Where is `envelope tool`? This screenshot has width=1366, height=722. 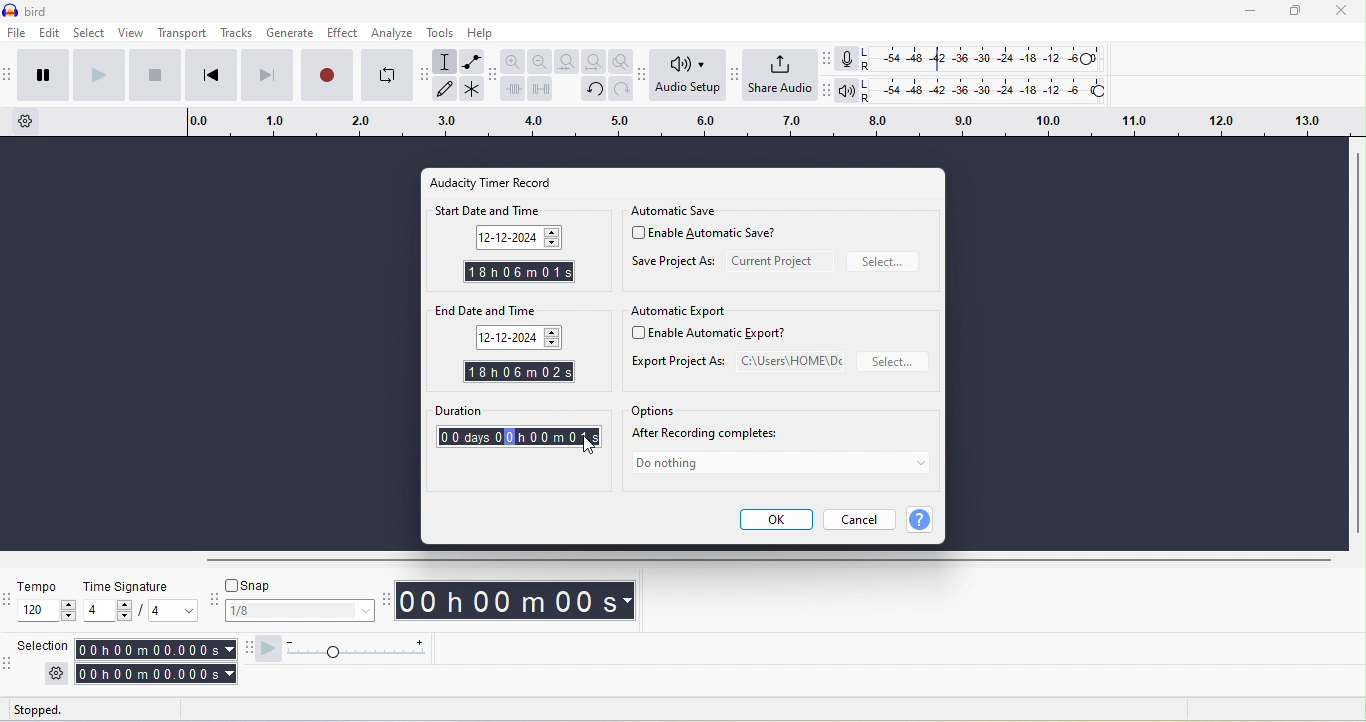
envelope tool is located at coordinates (473, 59).